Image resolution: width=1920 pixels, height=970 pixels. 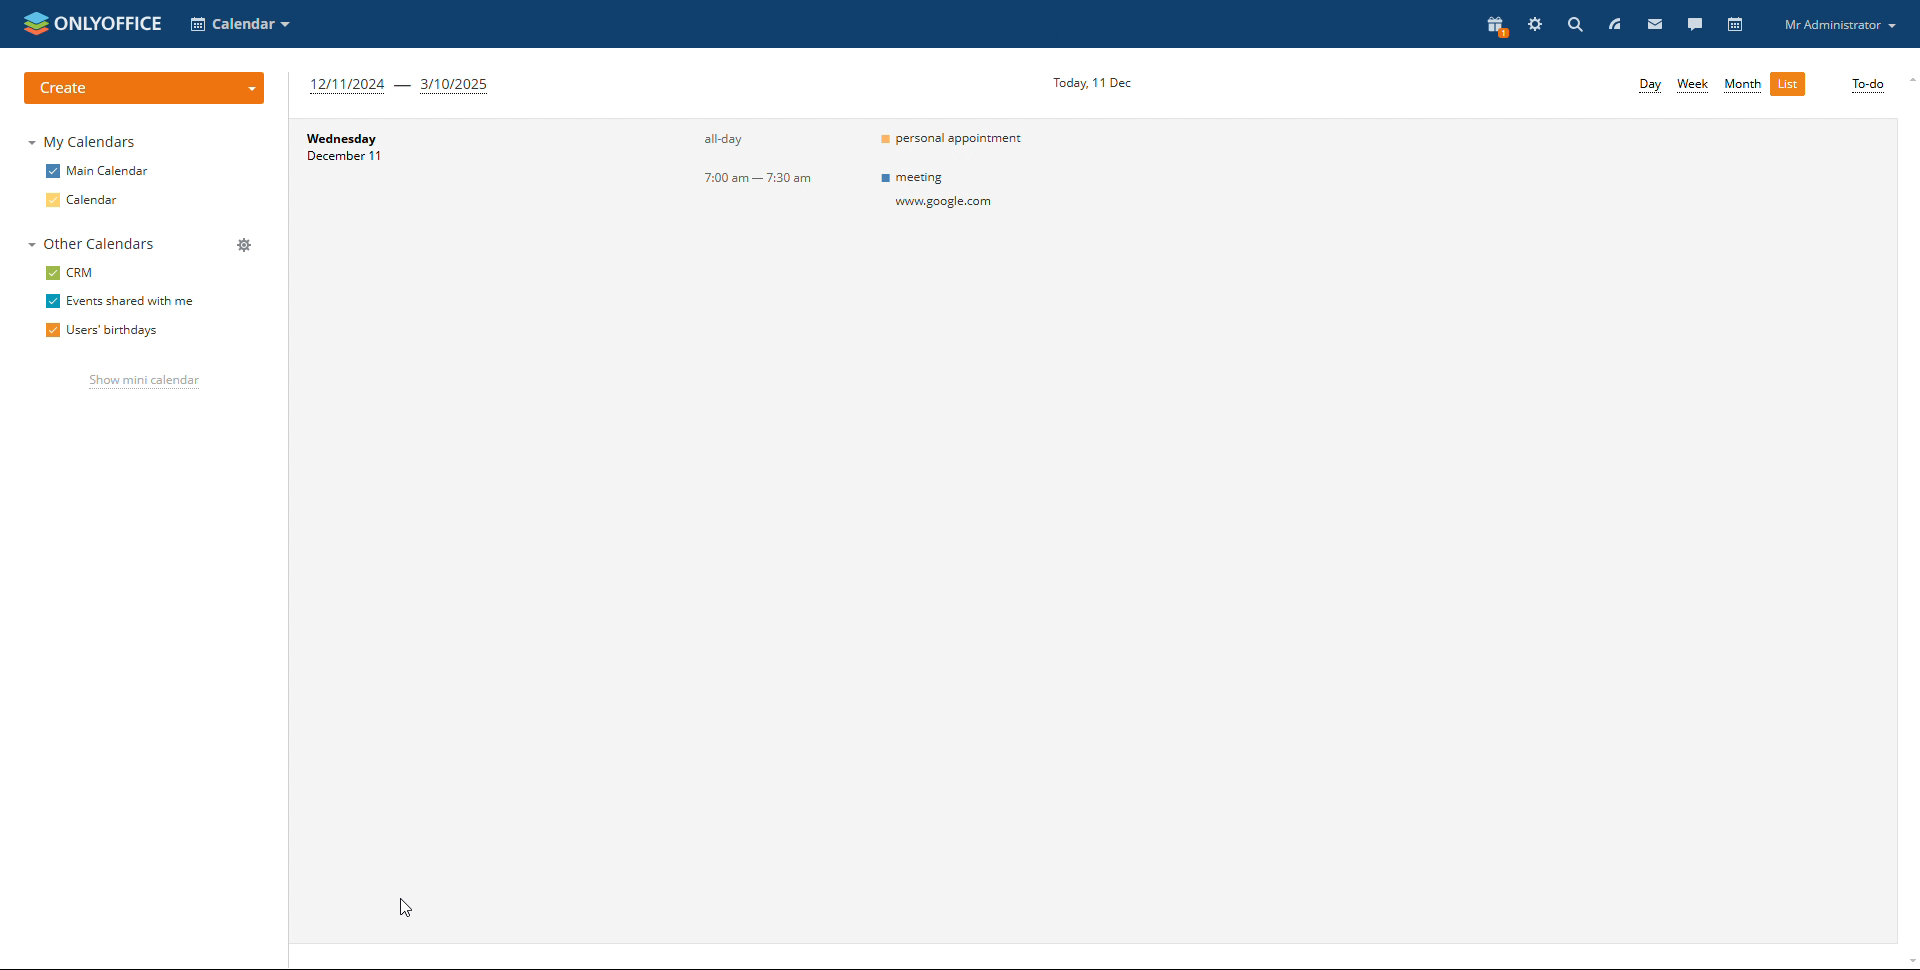 What do you see at coordinates (959, 138) in the screenshot?
I see `personal` at bounding box center [959, 138].